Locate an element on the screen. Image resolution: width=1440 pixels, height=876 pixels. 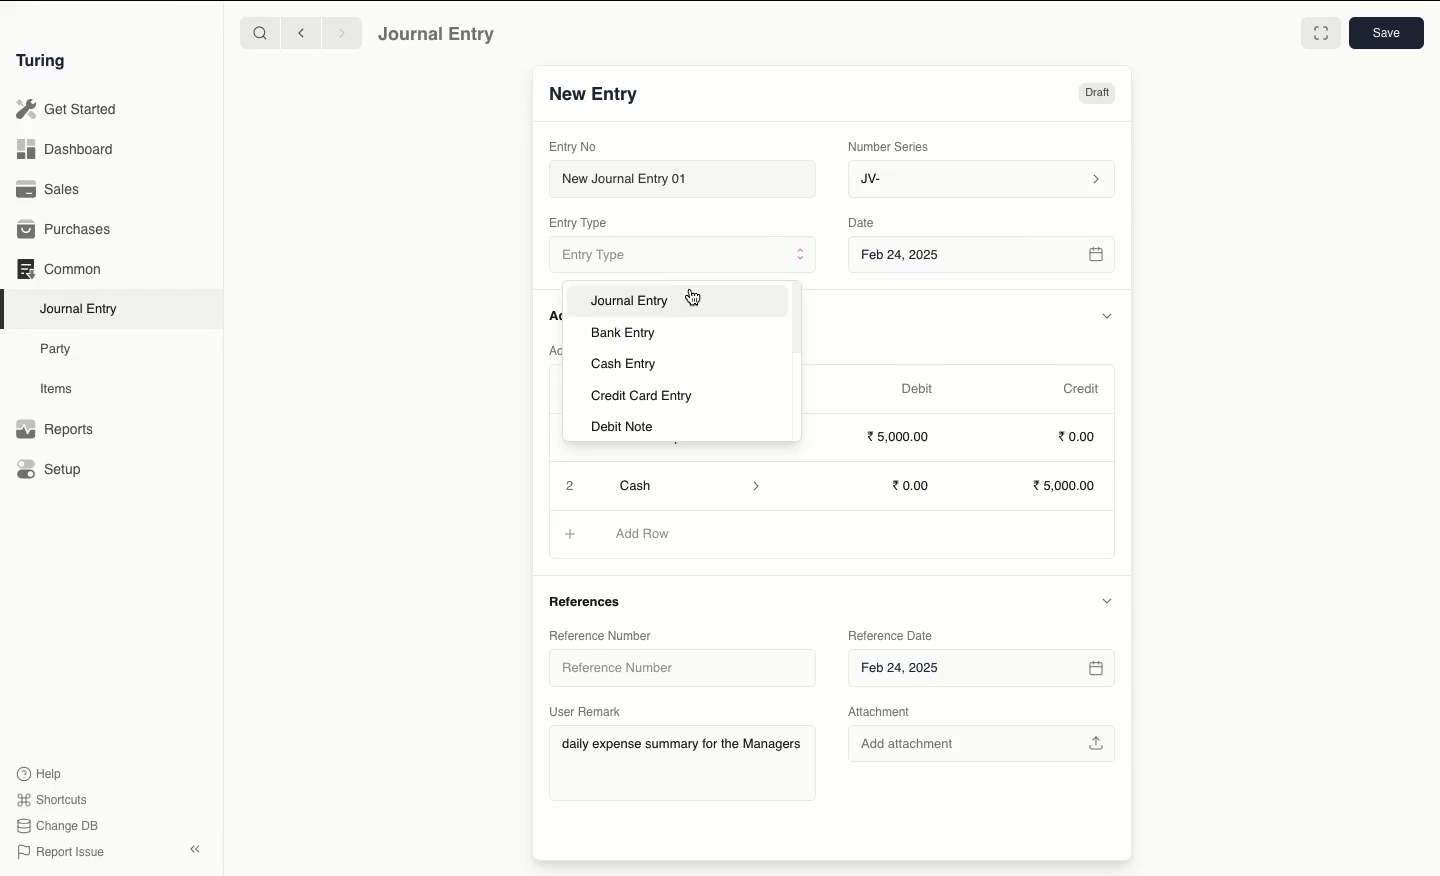
Party is located at coordinates (61, 350).